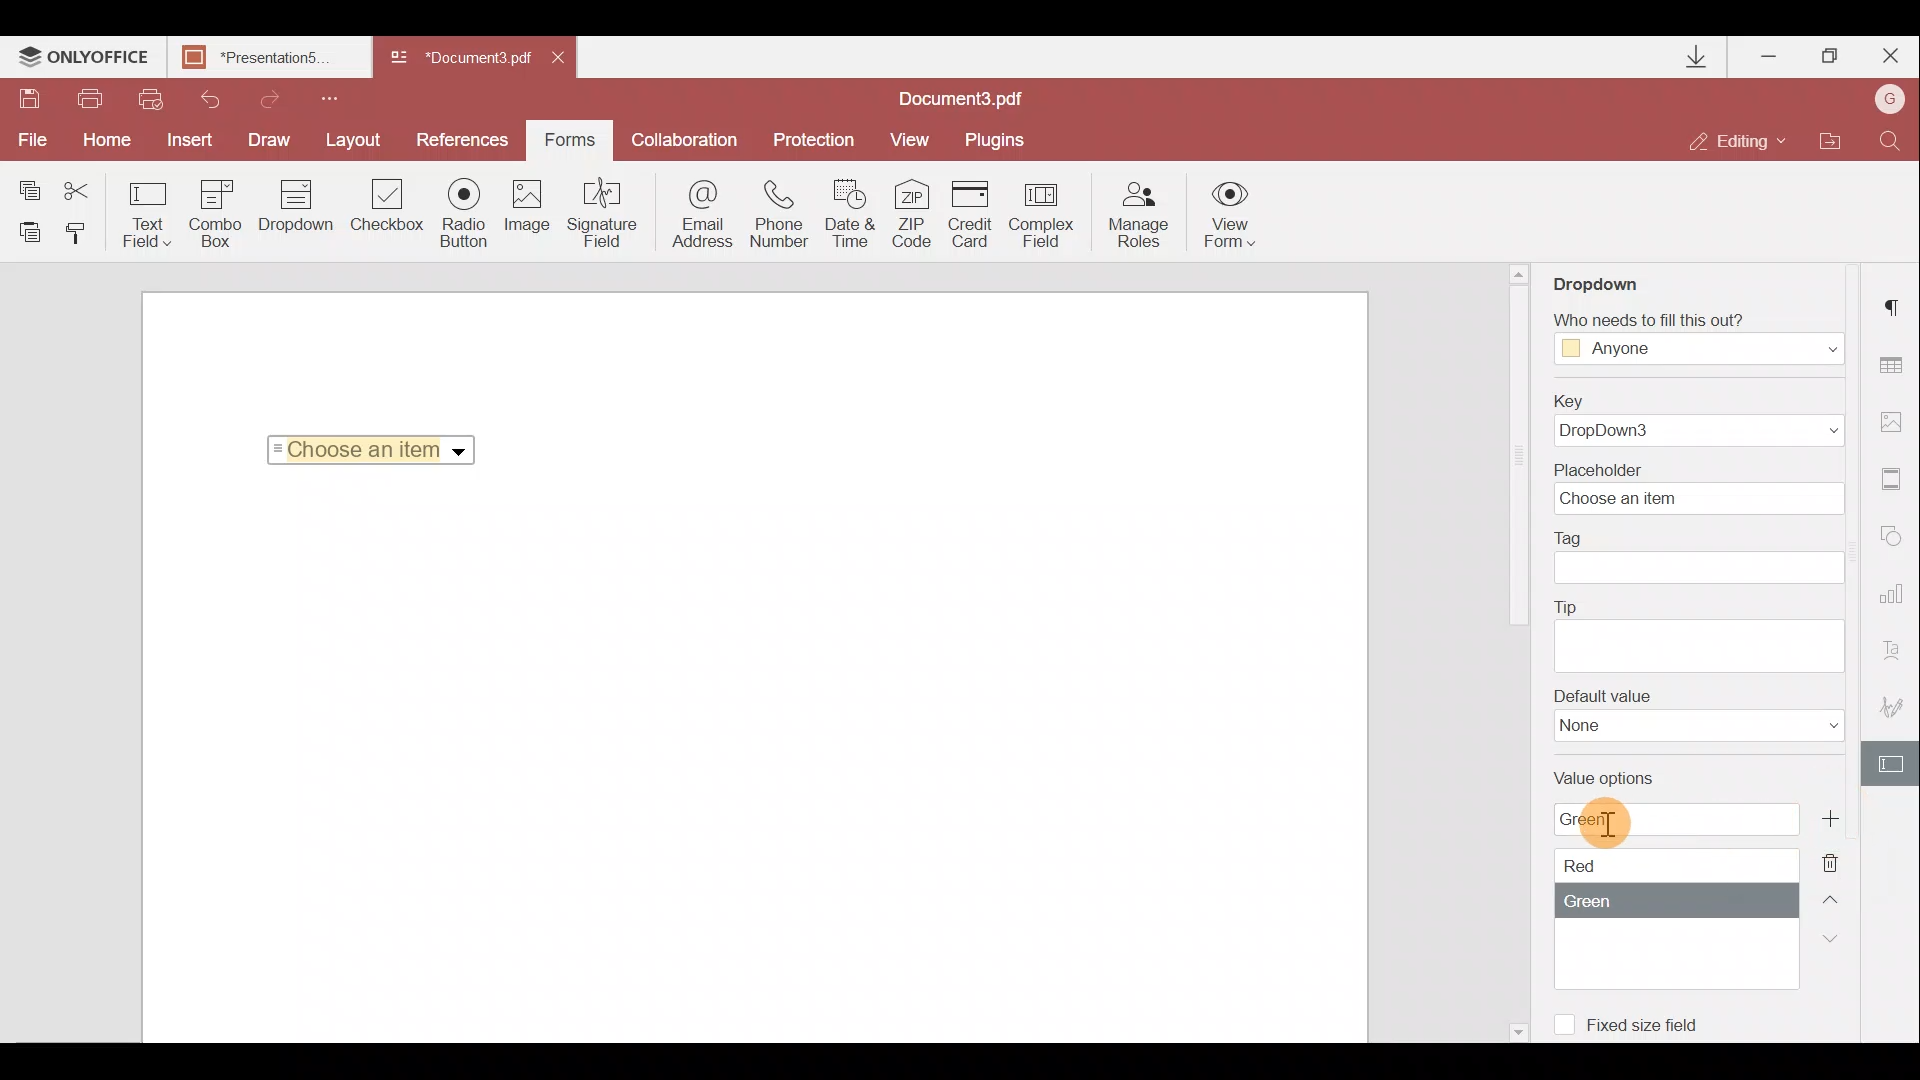  What do you see at coordinates (532, 212) in the screenshot?
I see `Image` at bounding box center [532, 212].